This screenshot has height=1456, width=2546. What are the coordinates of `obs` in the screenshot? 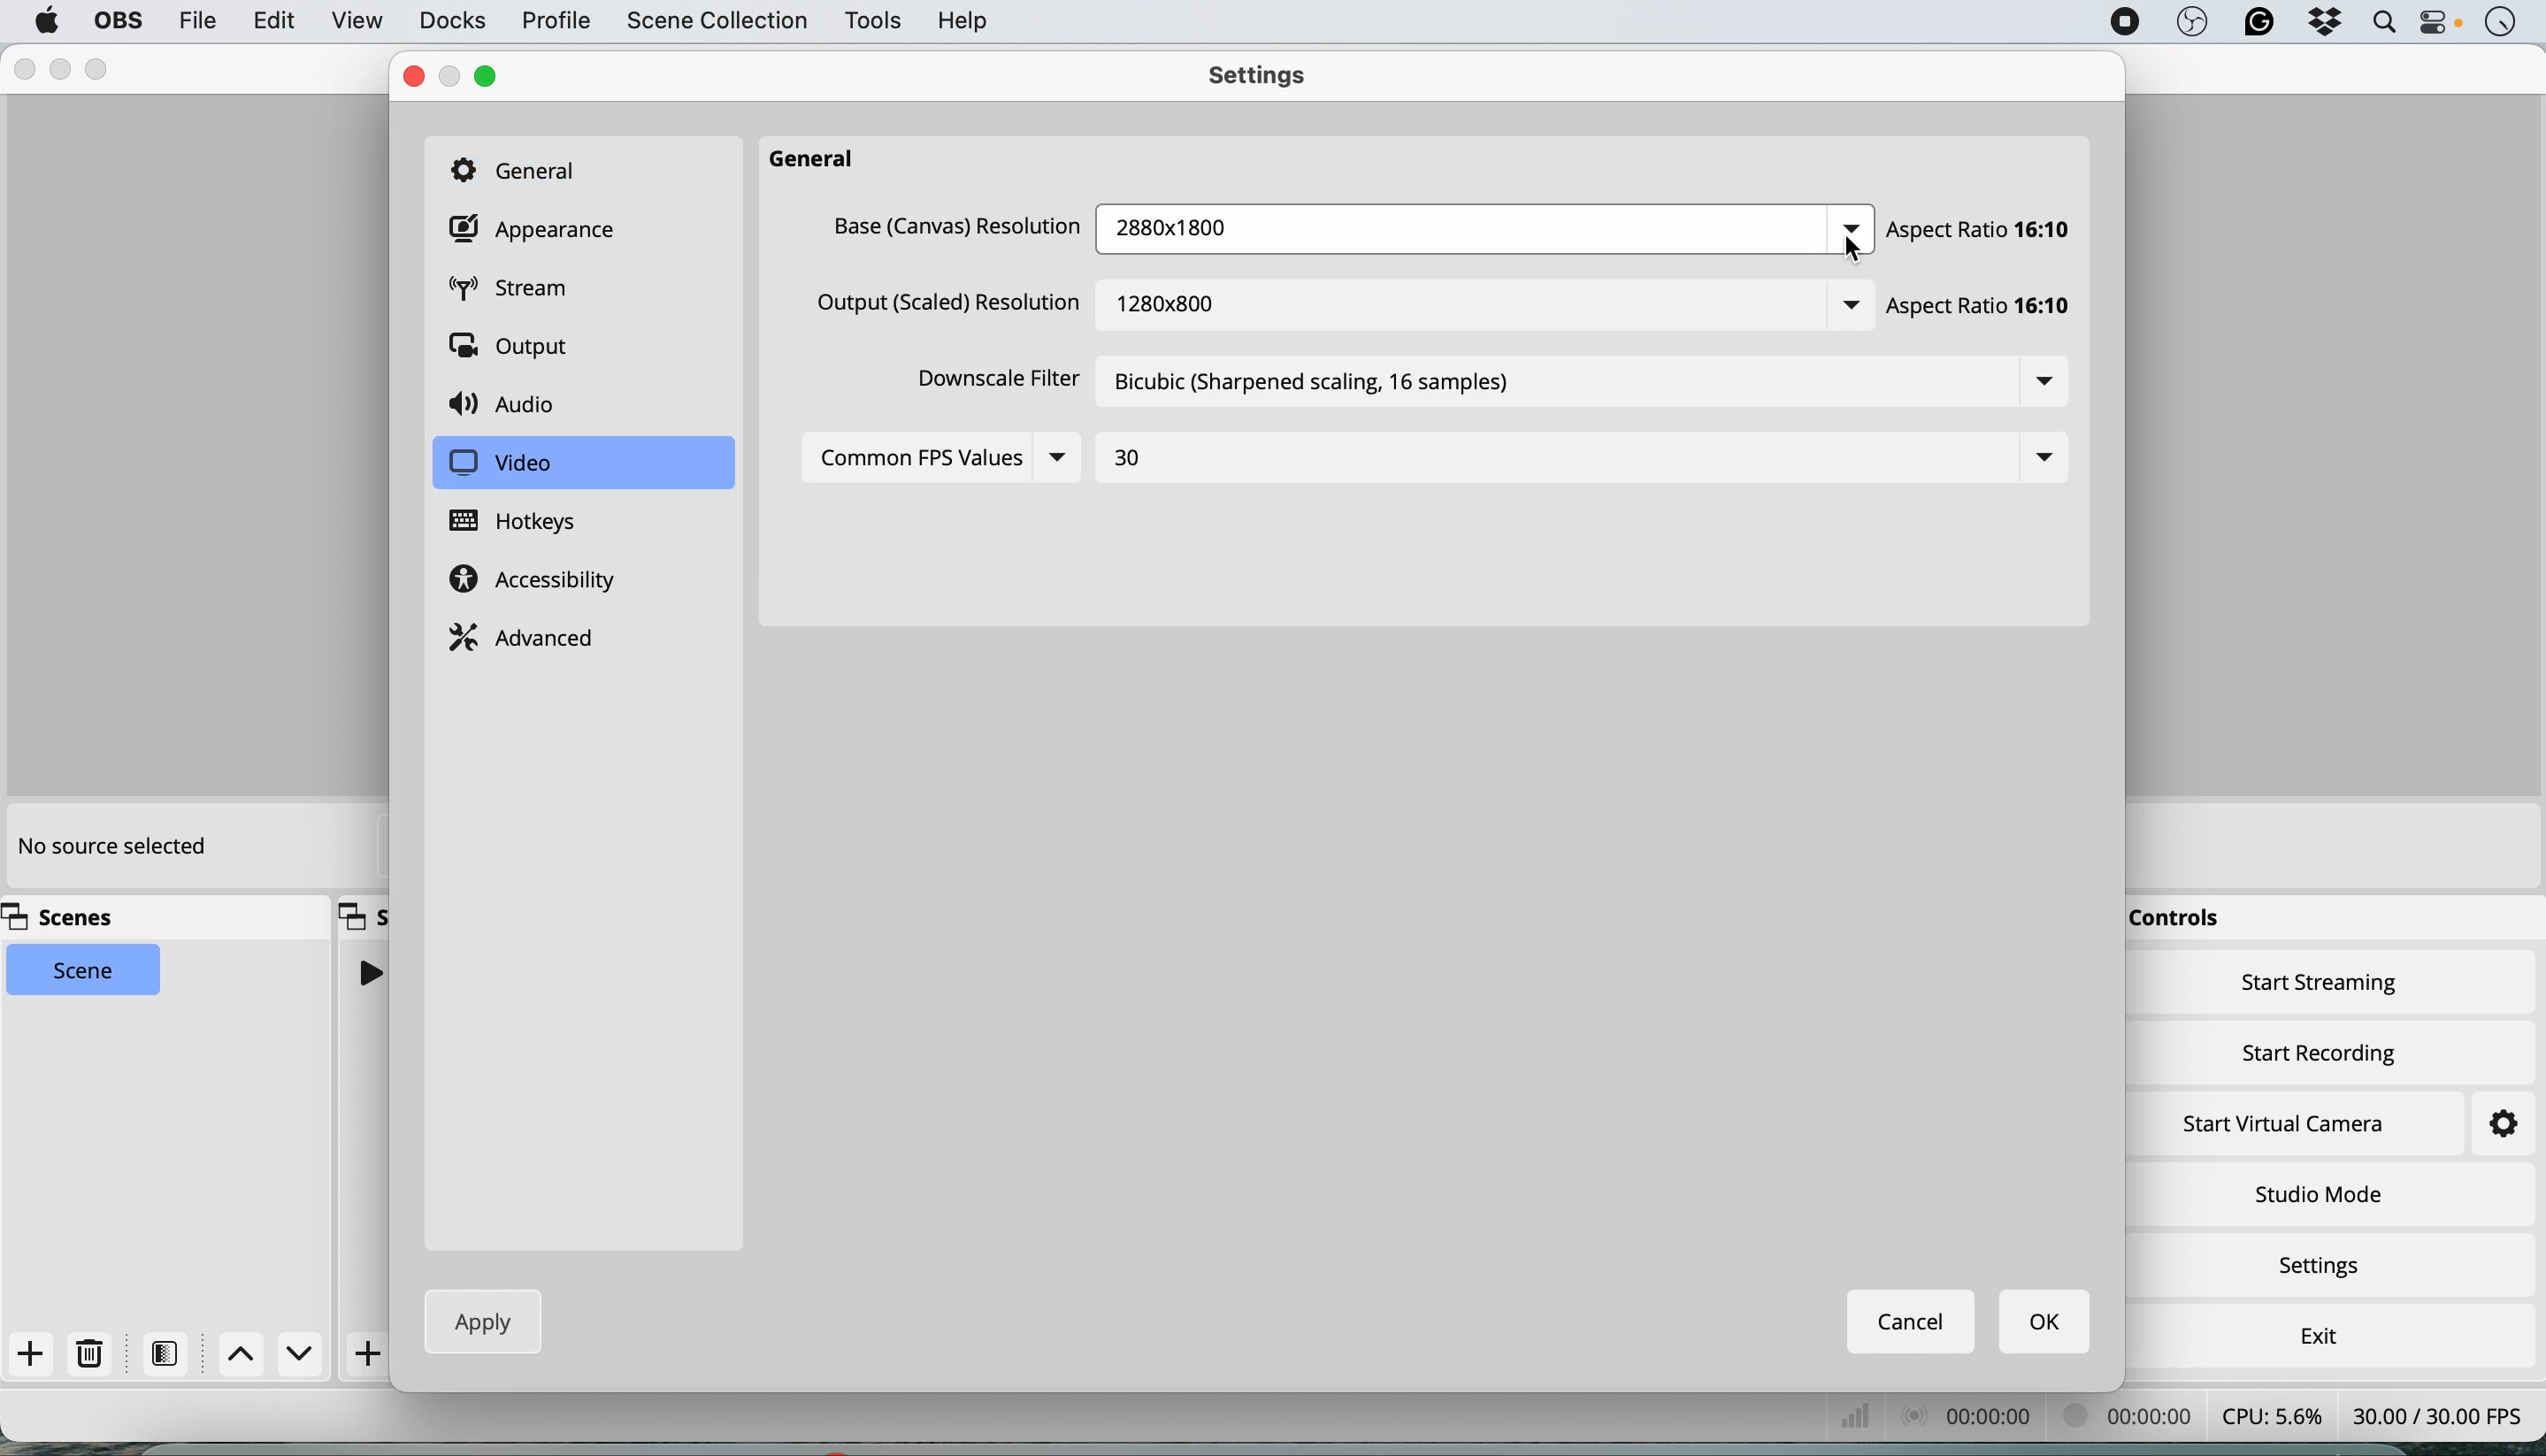 It's located at (2192, 23).